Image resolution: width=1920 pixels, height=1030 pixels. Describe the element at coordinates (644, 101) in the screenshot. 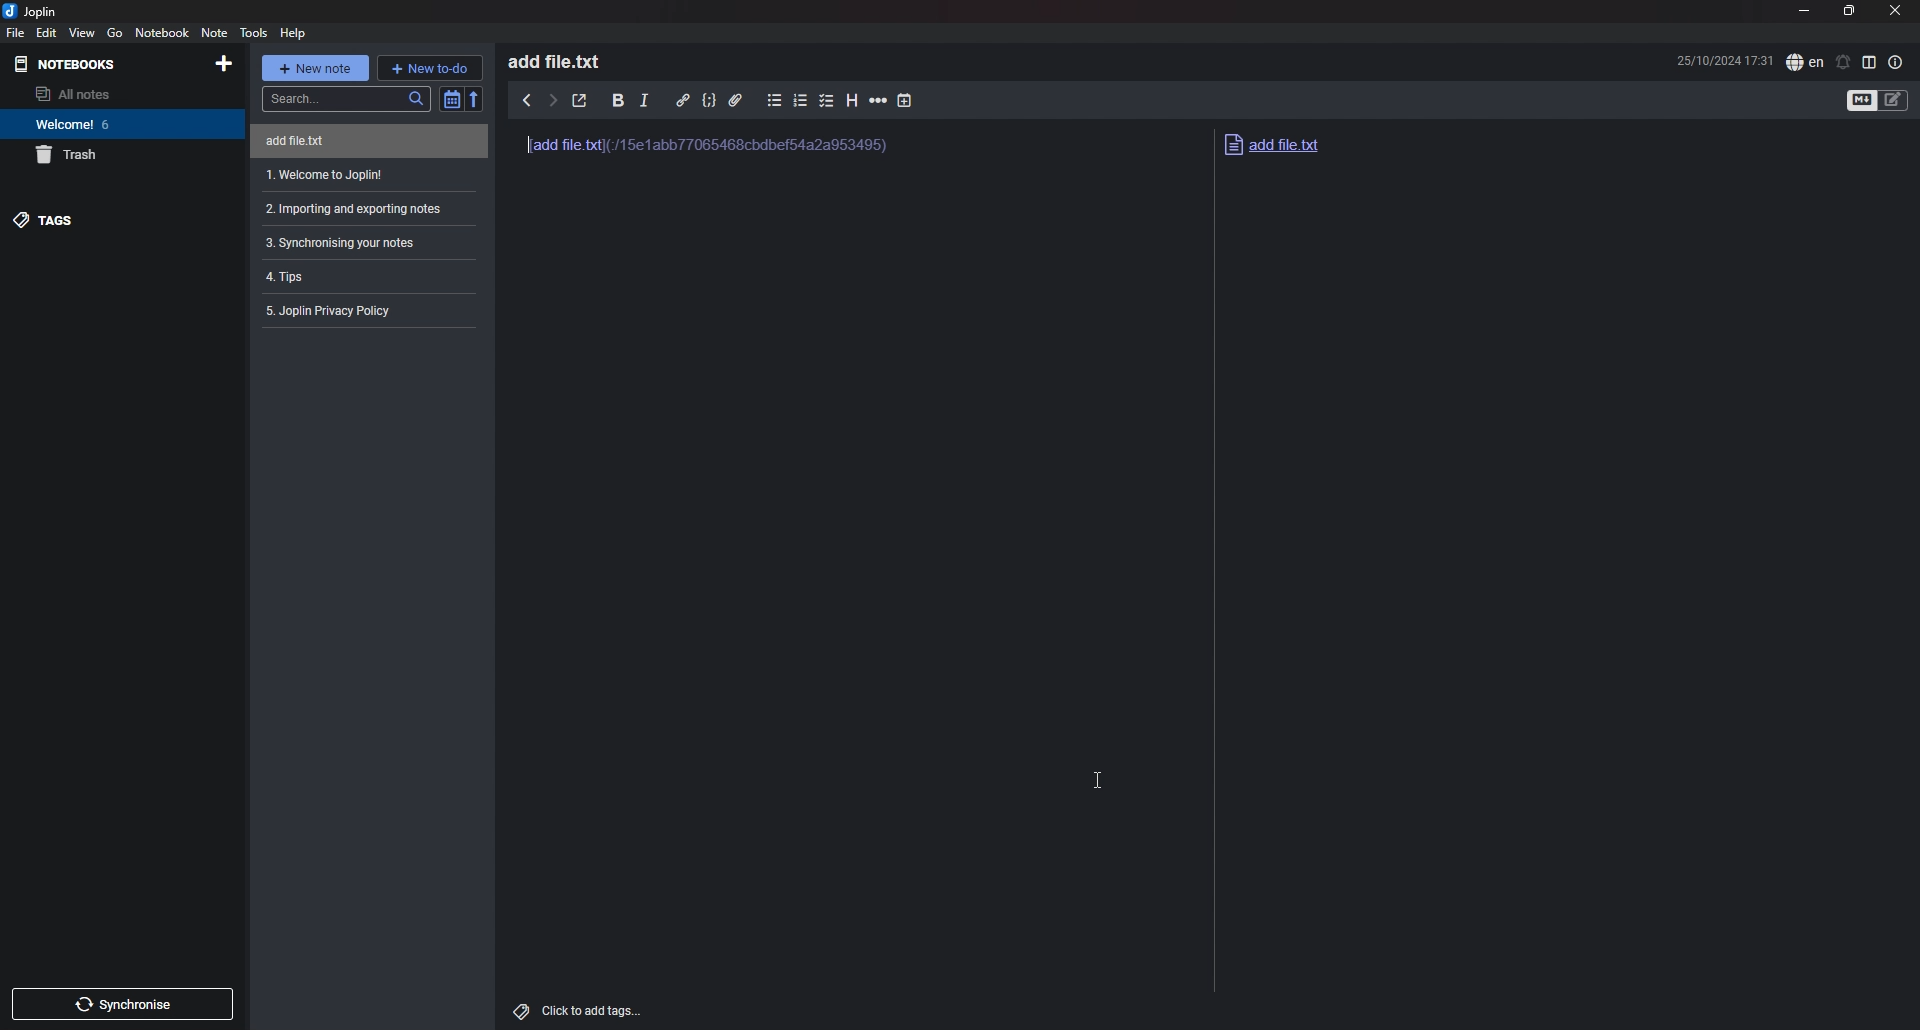

I see `italic` at that location.